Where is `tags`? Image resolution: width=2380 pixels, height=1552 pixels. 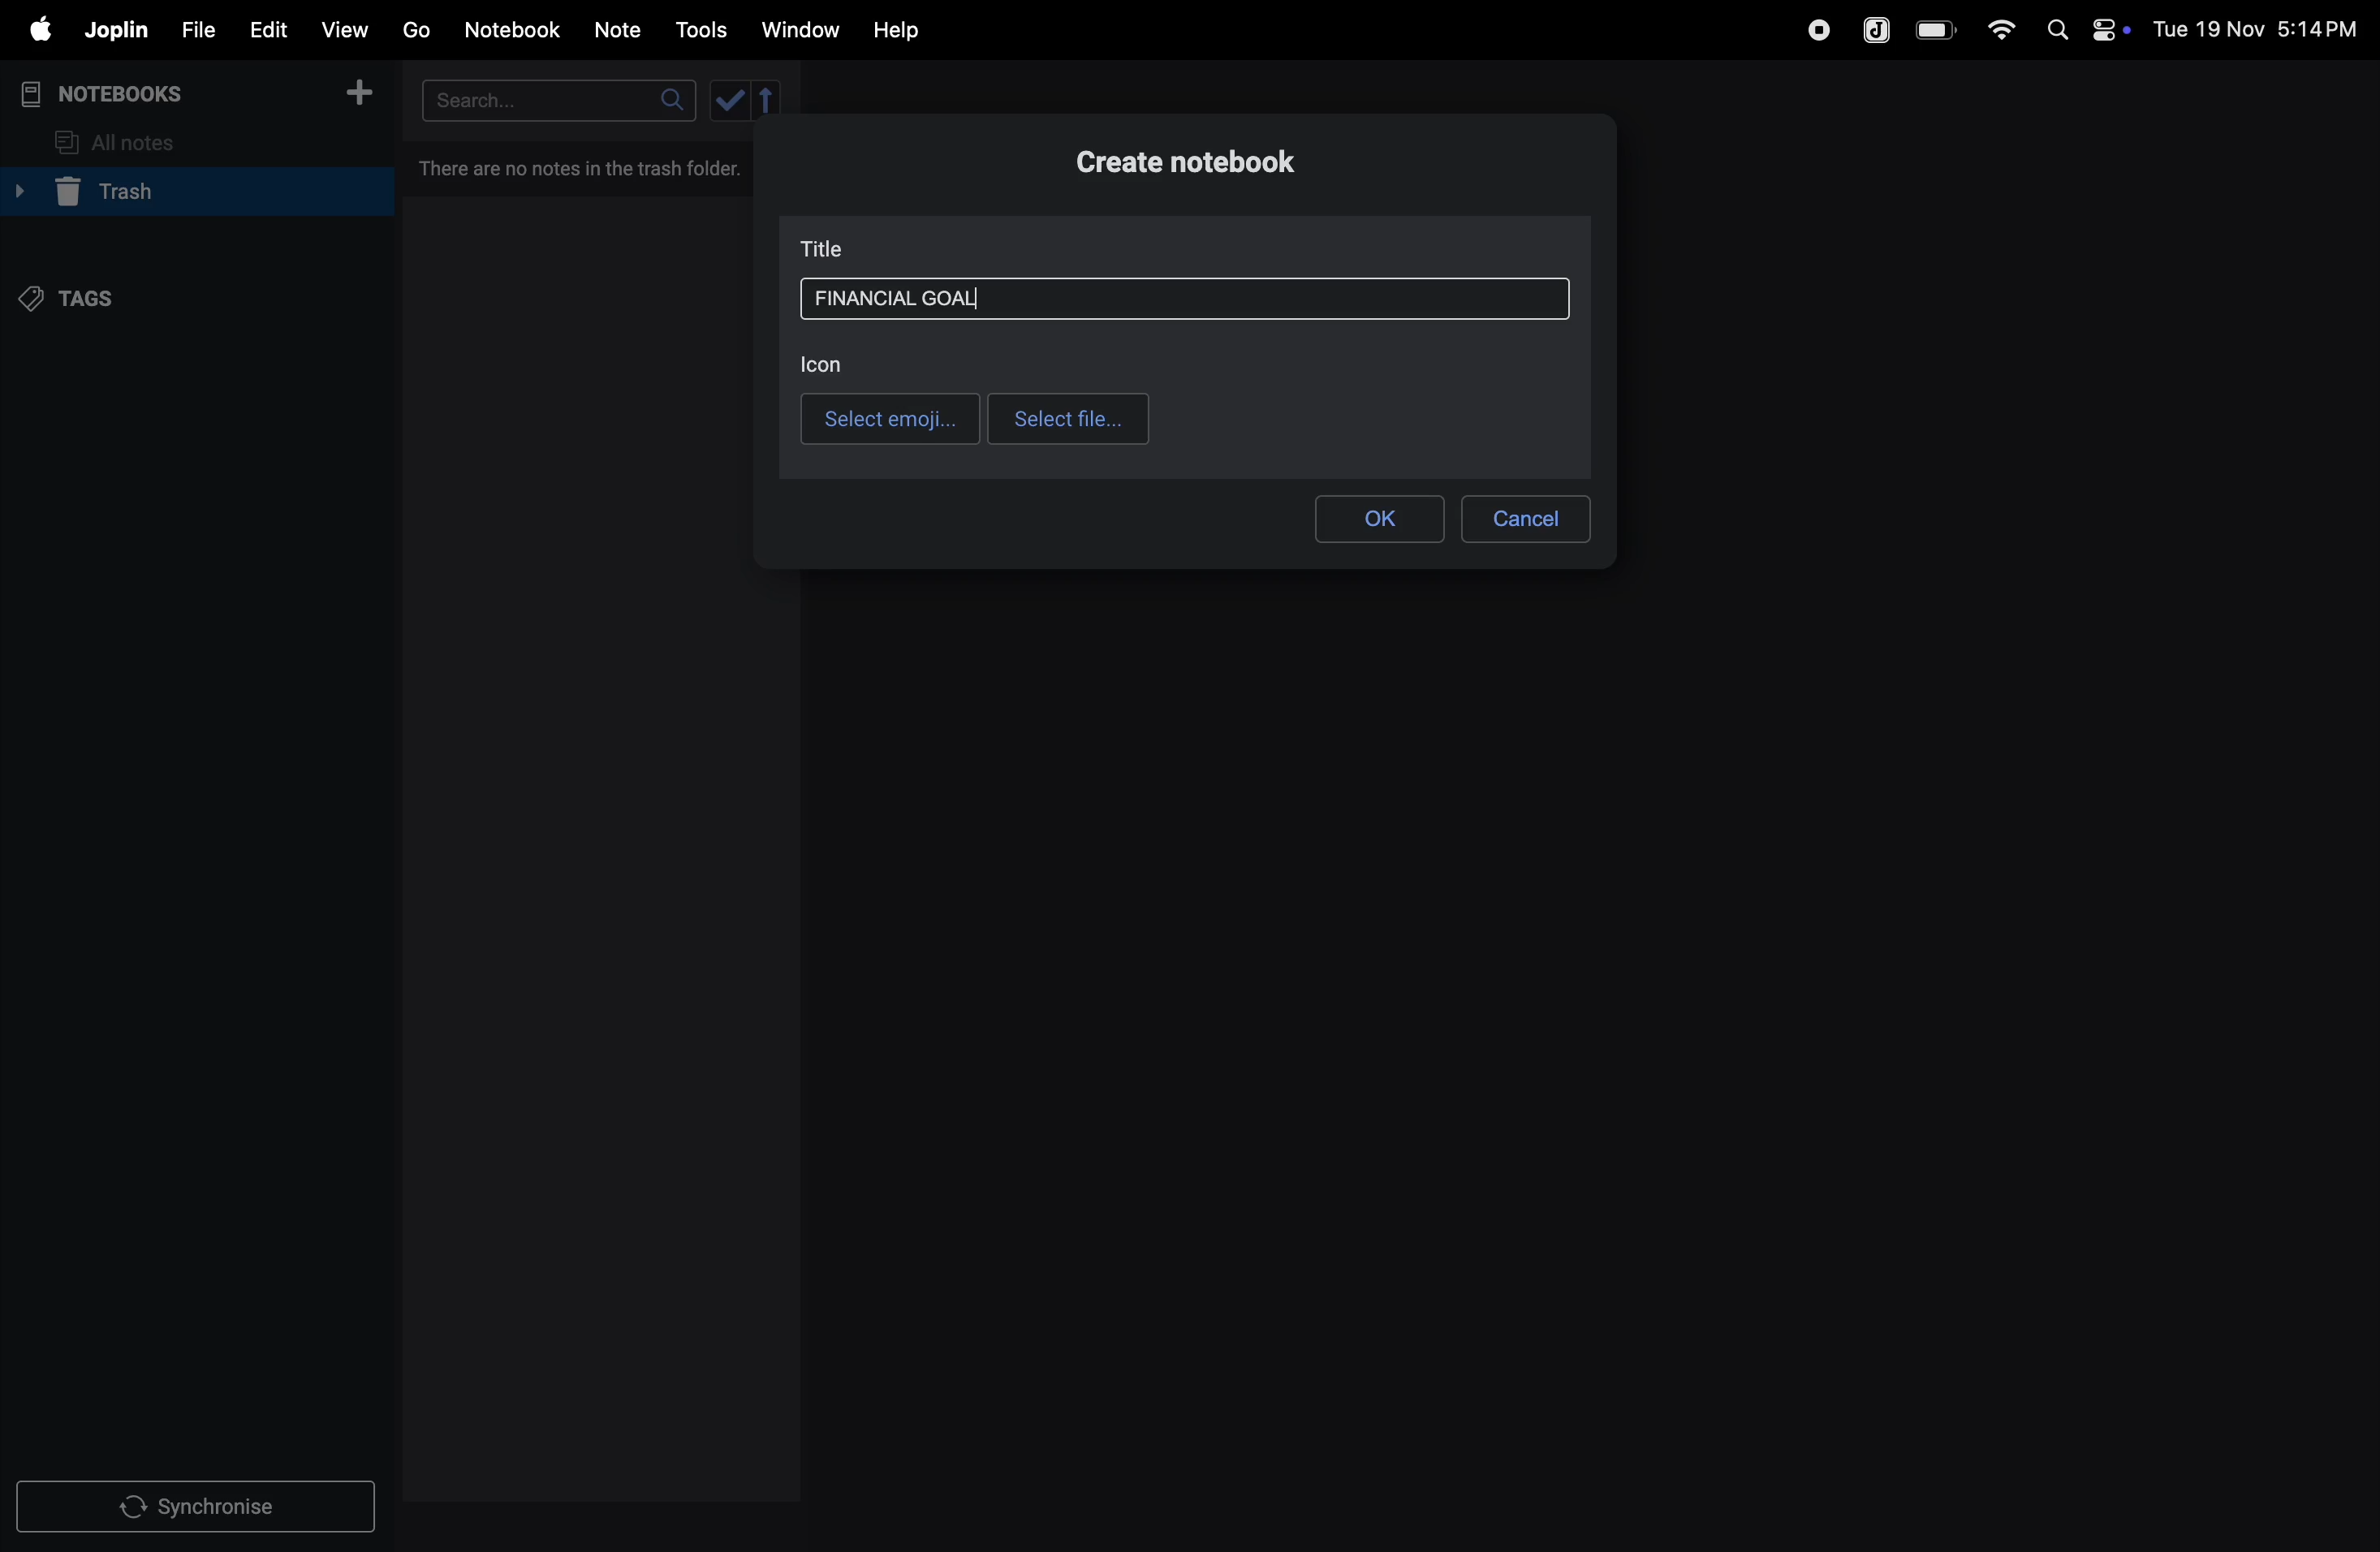
tags is located at coordinates (78, 302).